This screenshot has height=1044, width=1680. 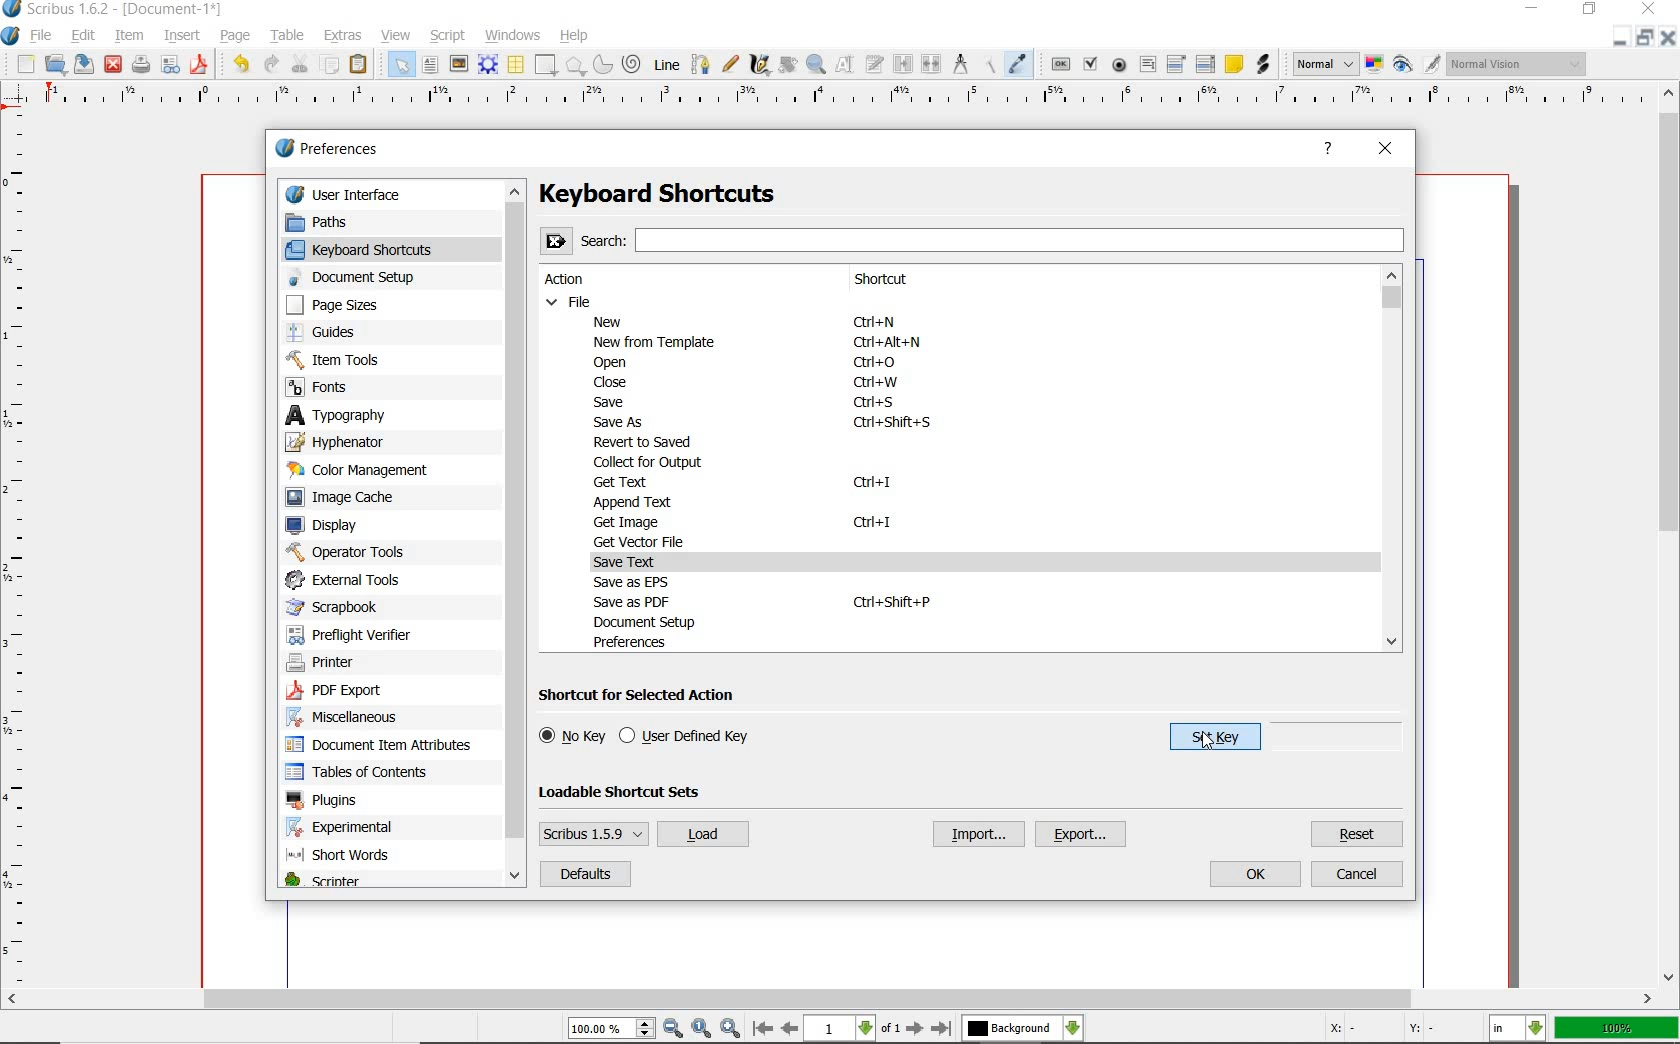 I want to click on scrollbar, so click(x=1670, y=535).